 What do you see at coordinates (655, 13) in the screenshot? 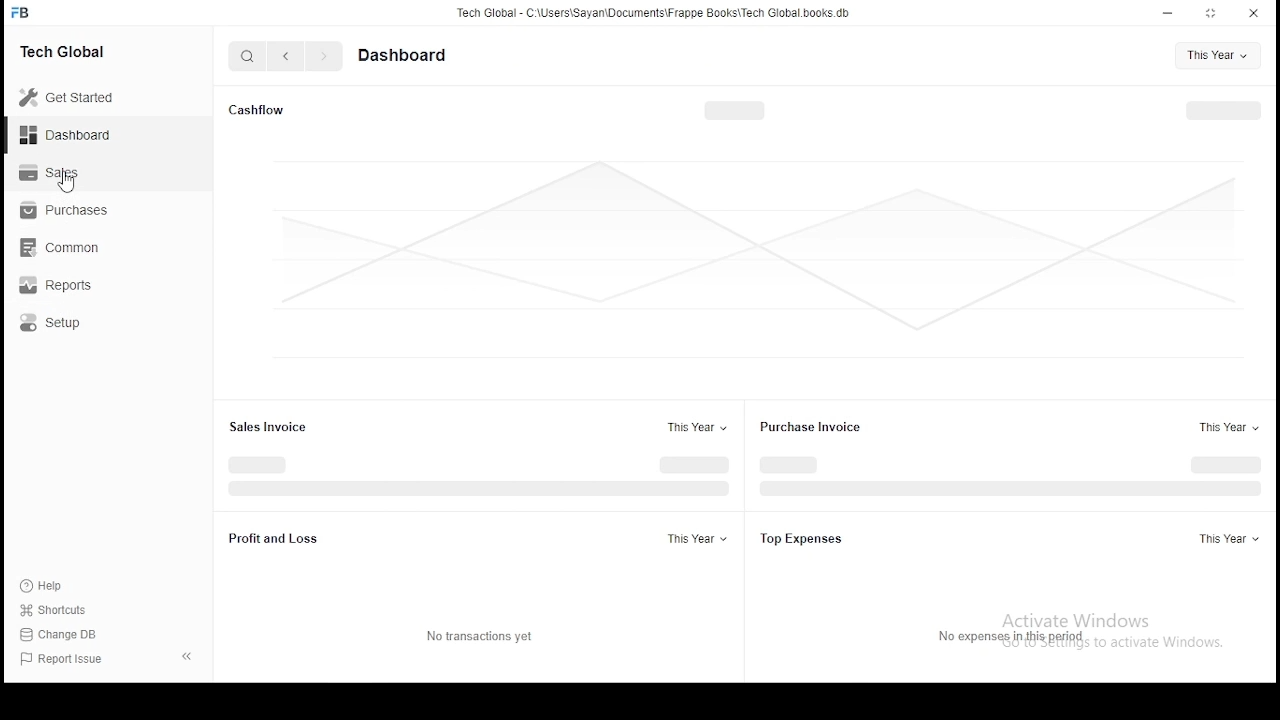
I see `tech global - C:\users\sayan\documents\frappeboks\techgobalbooks.db` at bounding box center [655, 13].